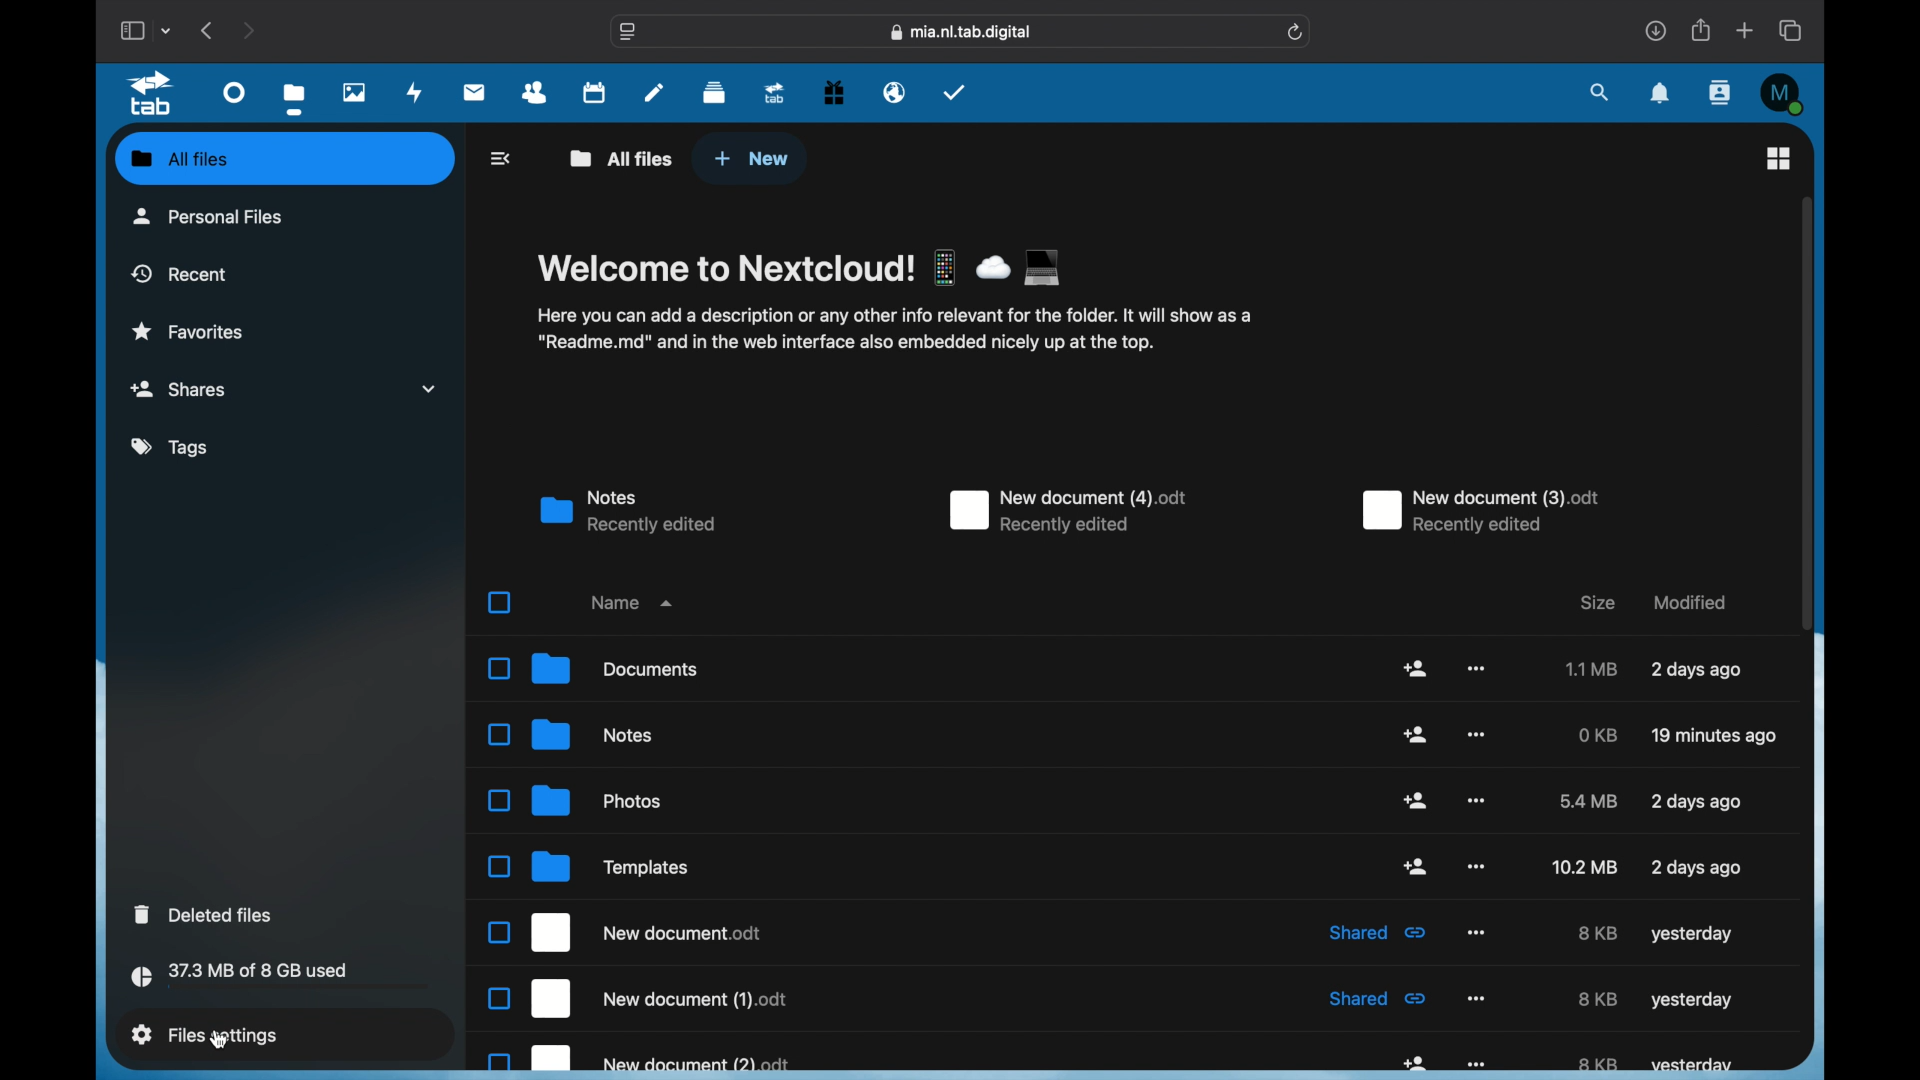 This screenshot has width=1920, height=1080. I want to click on size, so click(1598, 603).